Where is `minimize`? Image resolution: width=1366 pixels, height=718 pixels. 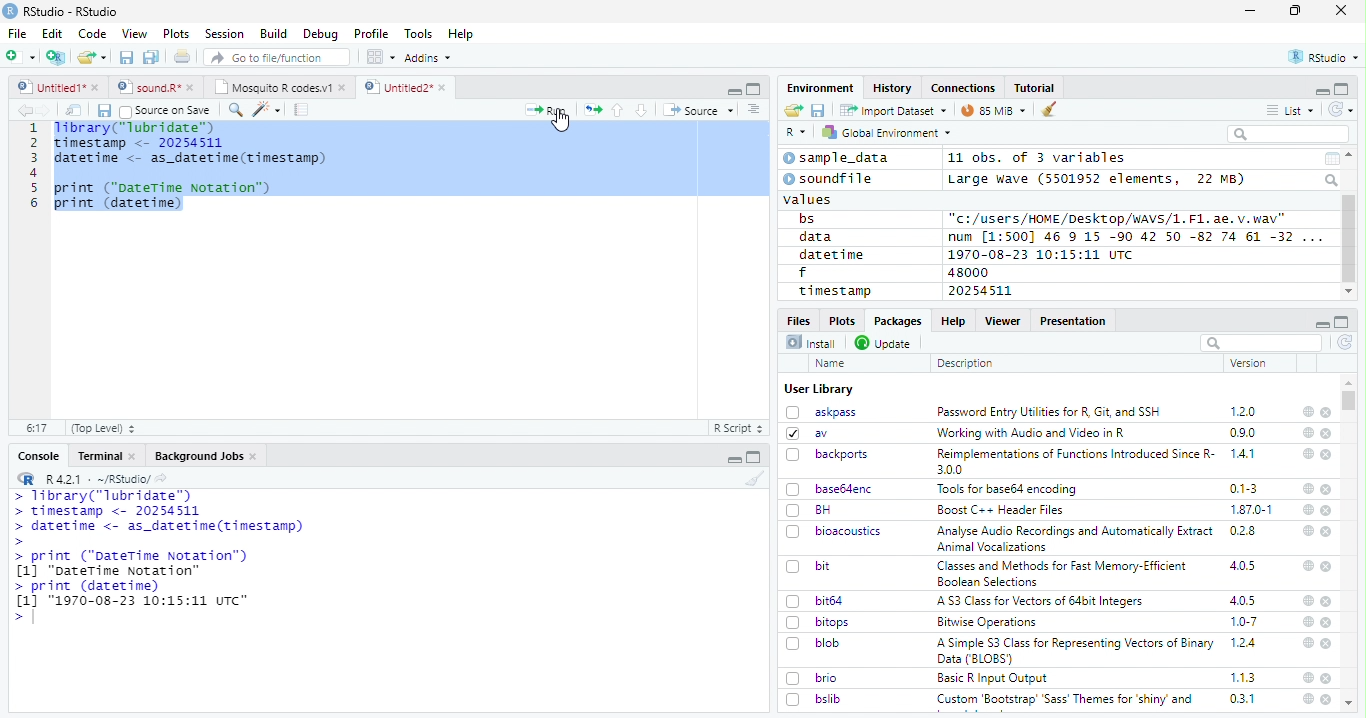
minimize is located at coordinates (733, 89).